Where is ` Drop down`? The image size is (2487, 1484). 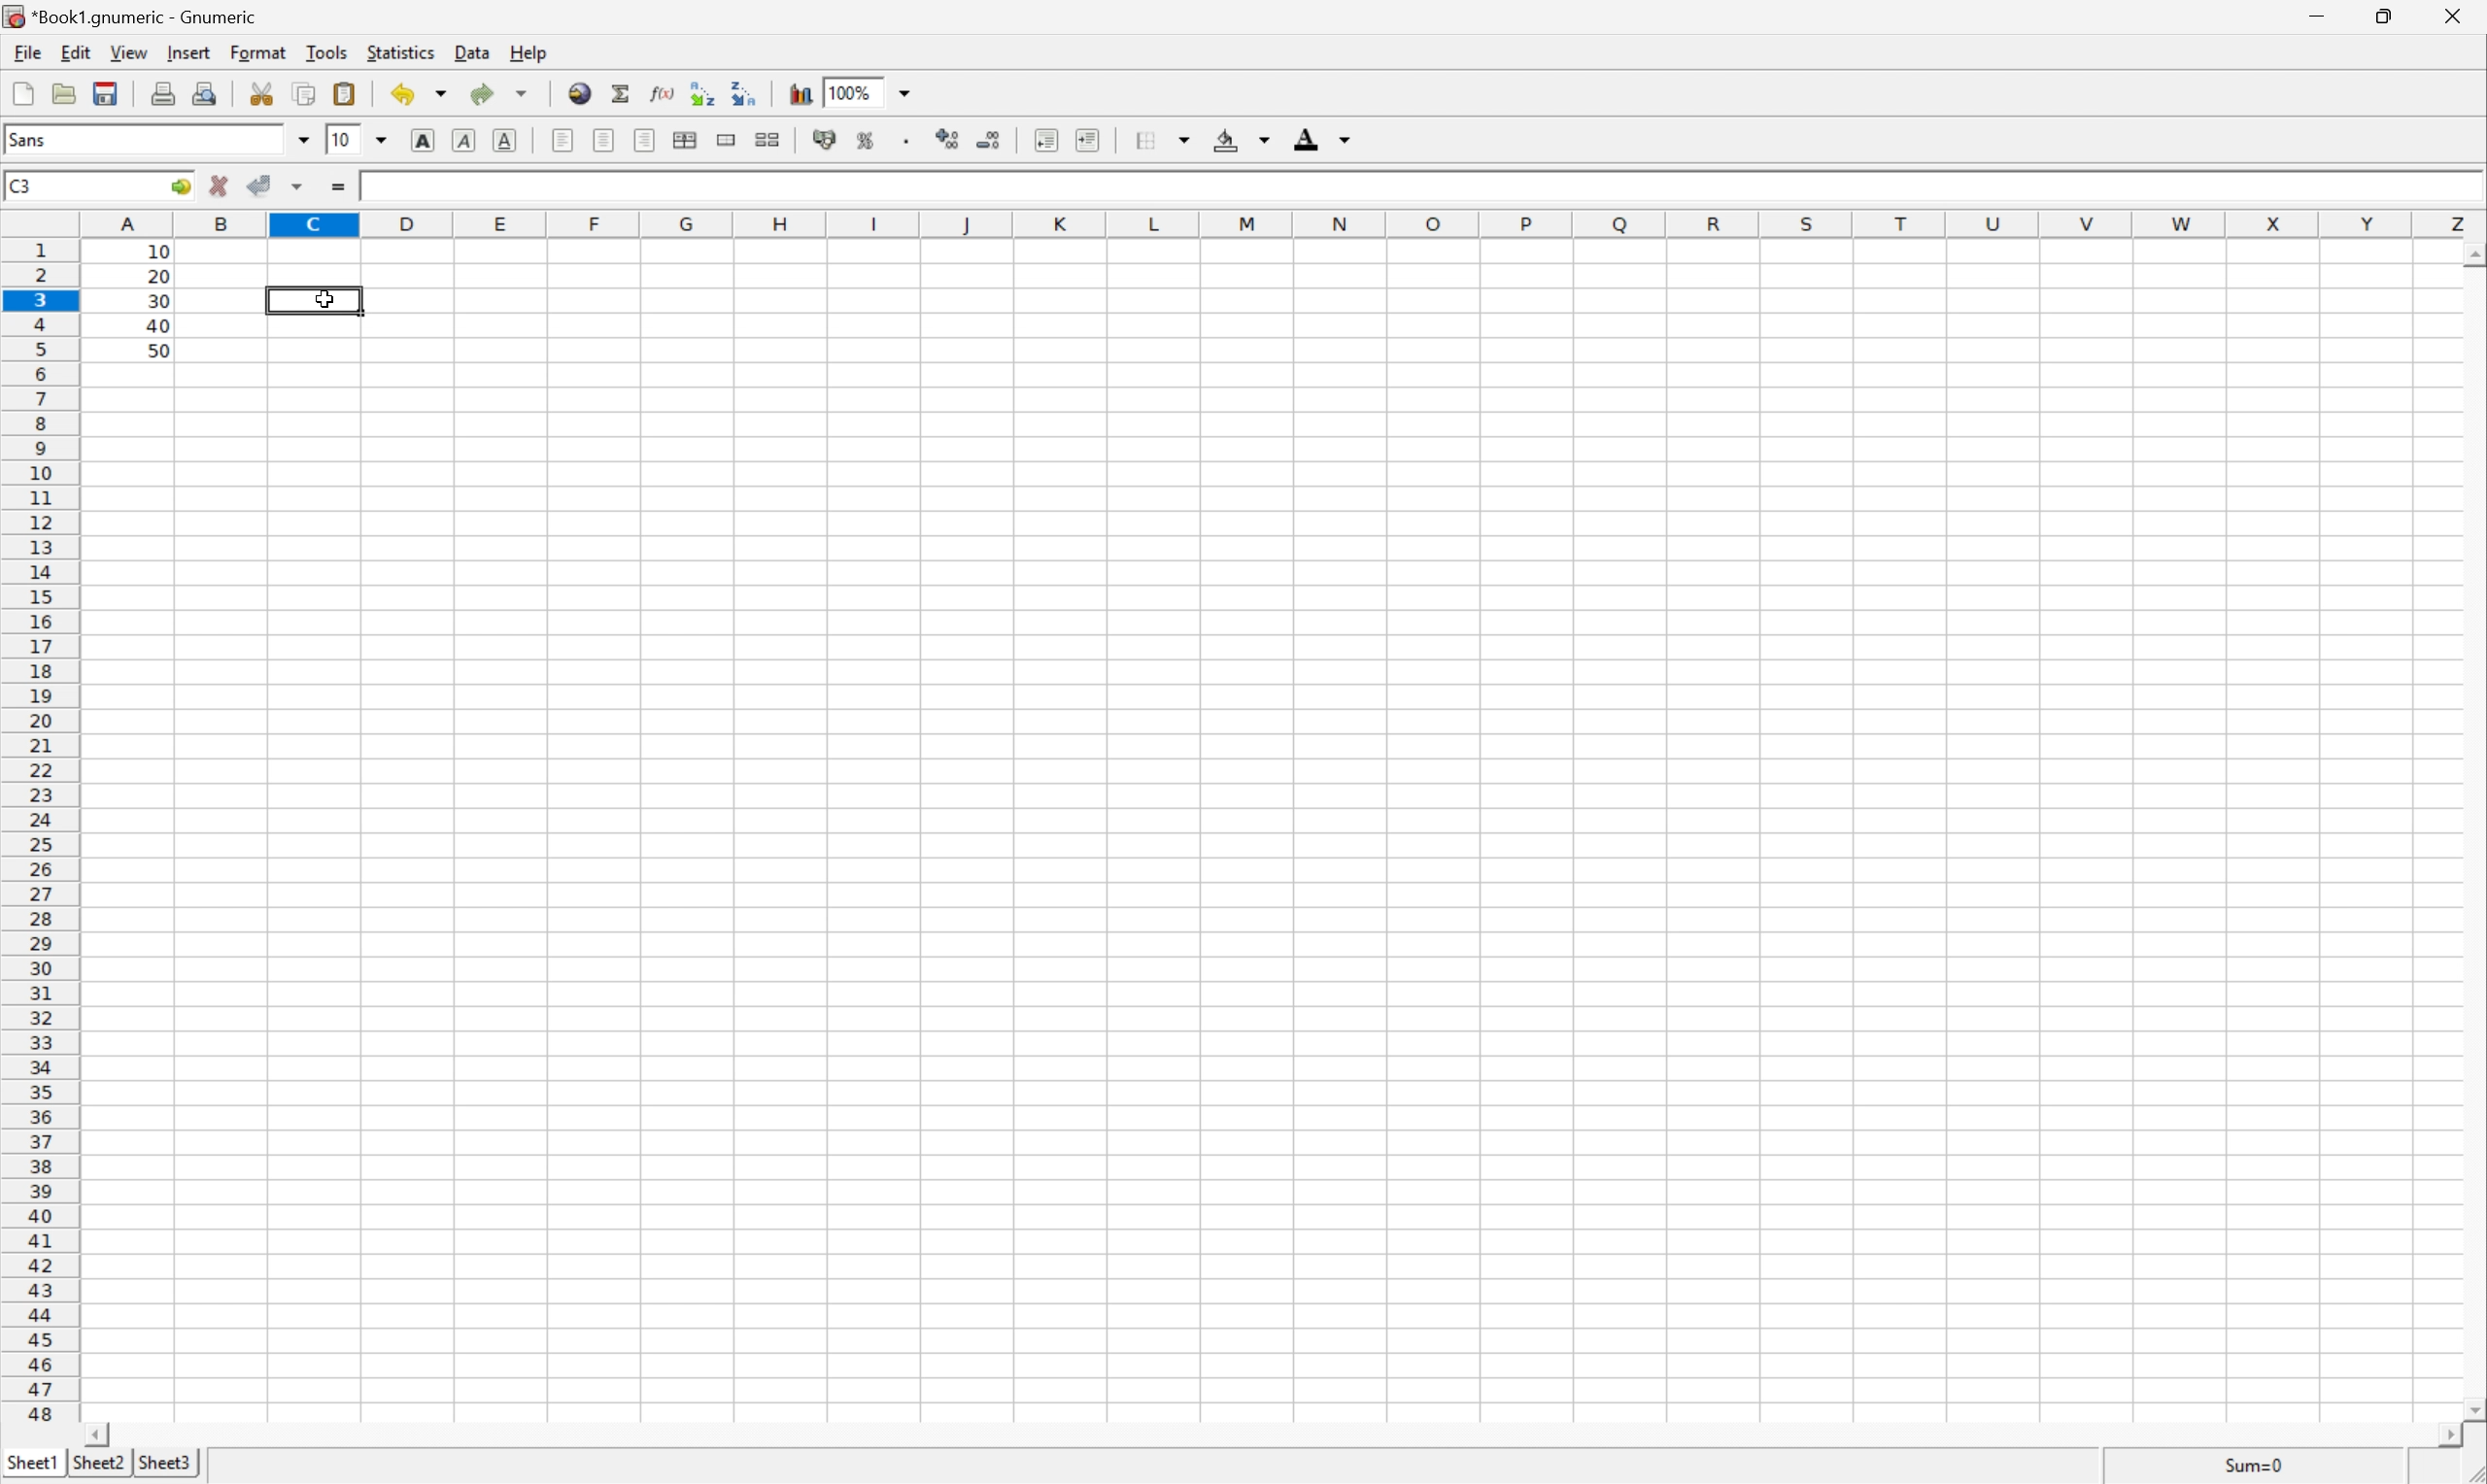
 Drop down is located at coordinates (302, 136).